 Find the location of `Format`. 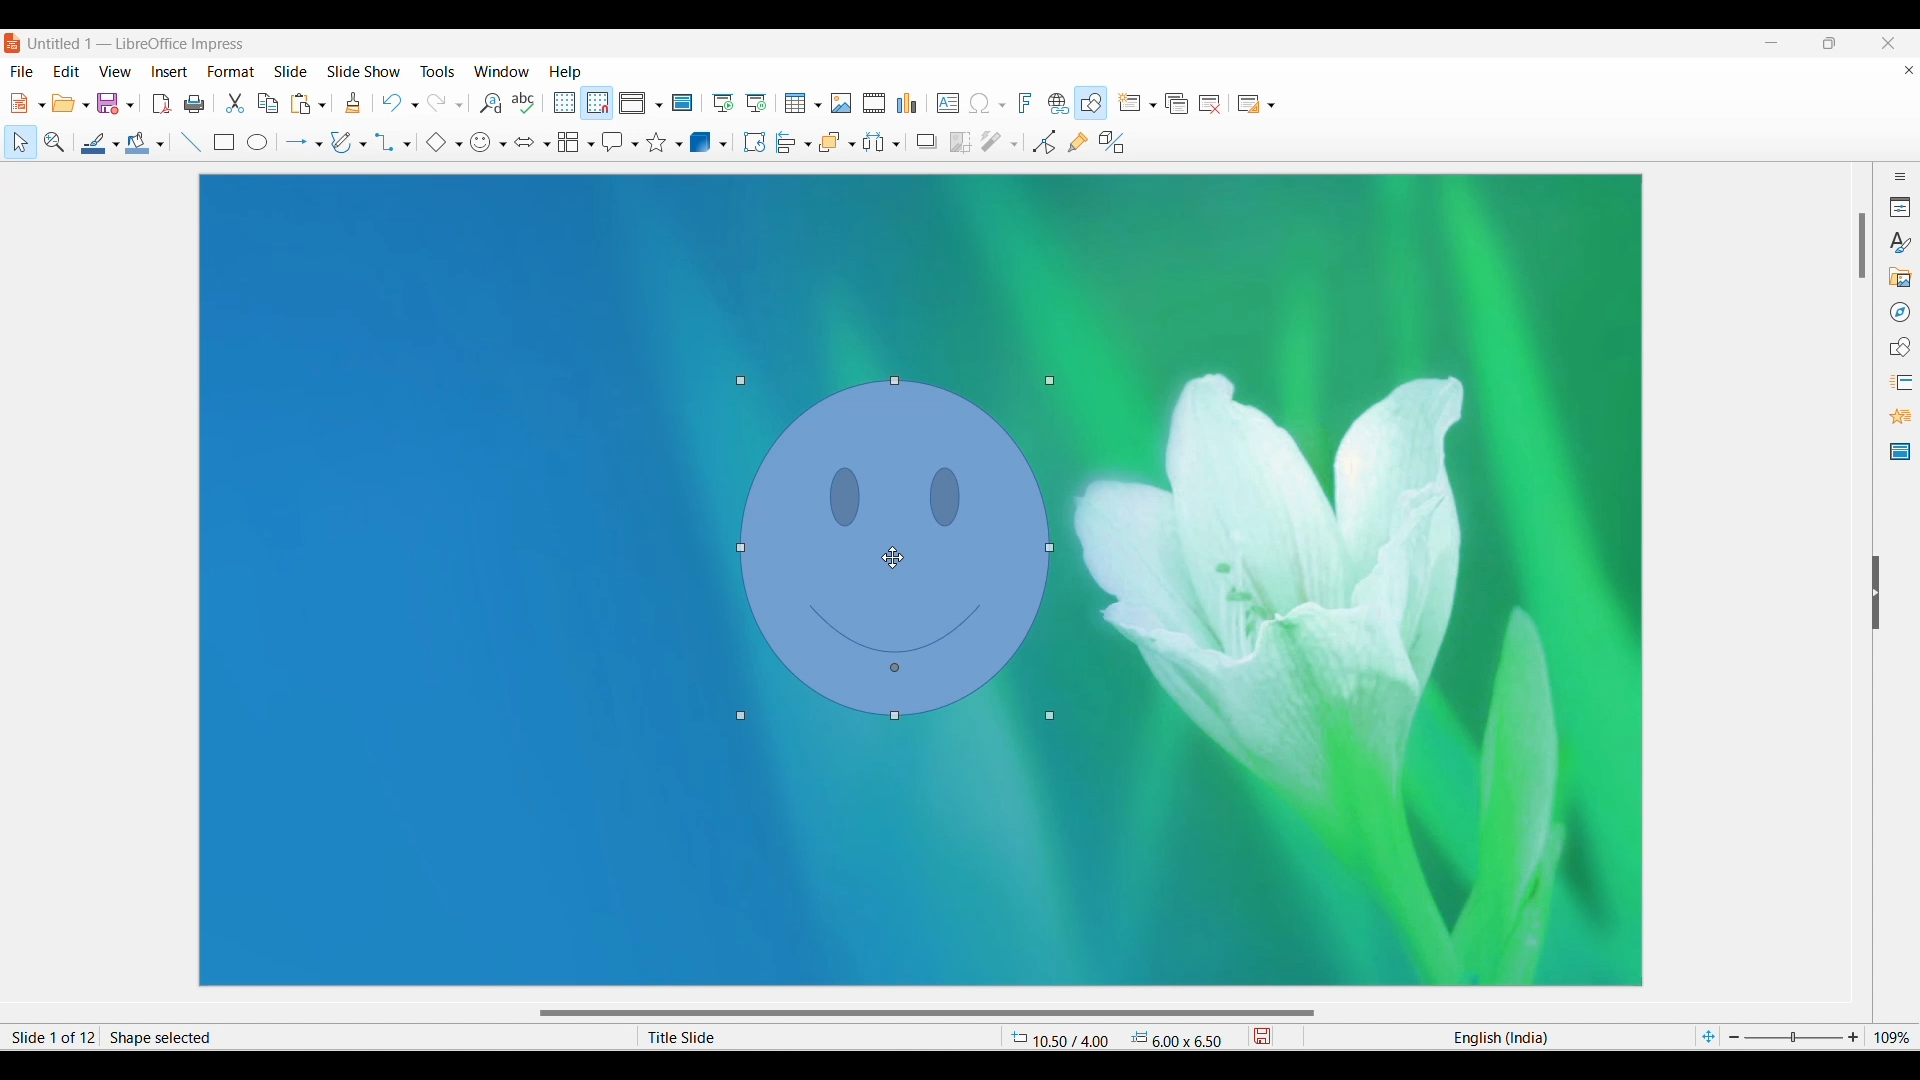

Format is located at coordinates (231, 72).